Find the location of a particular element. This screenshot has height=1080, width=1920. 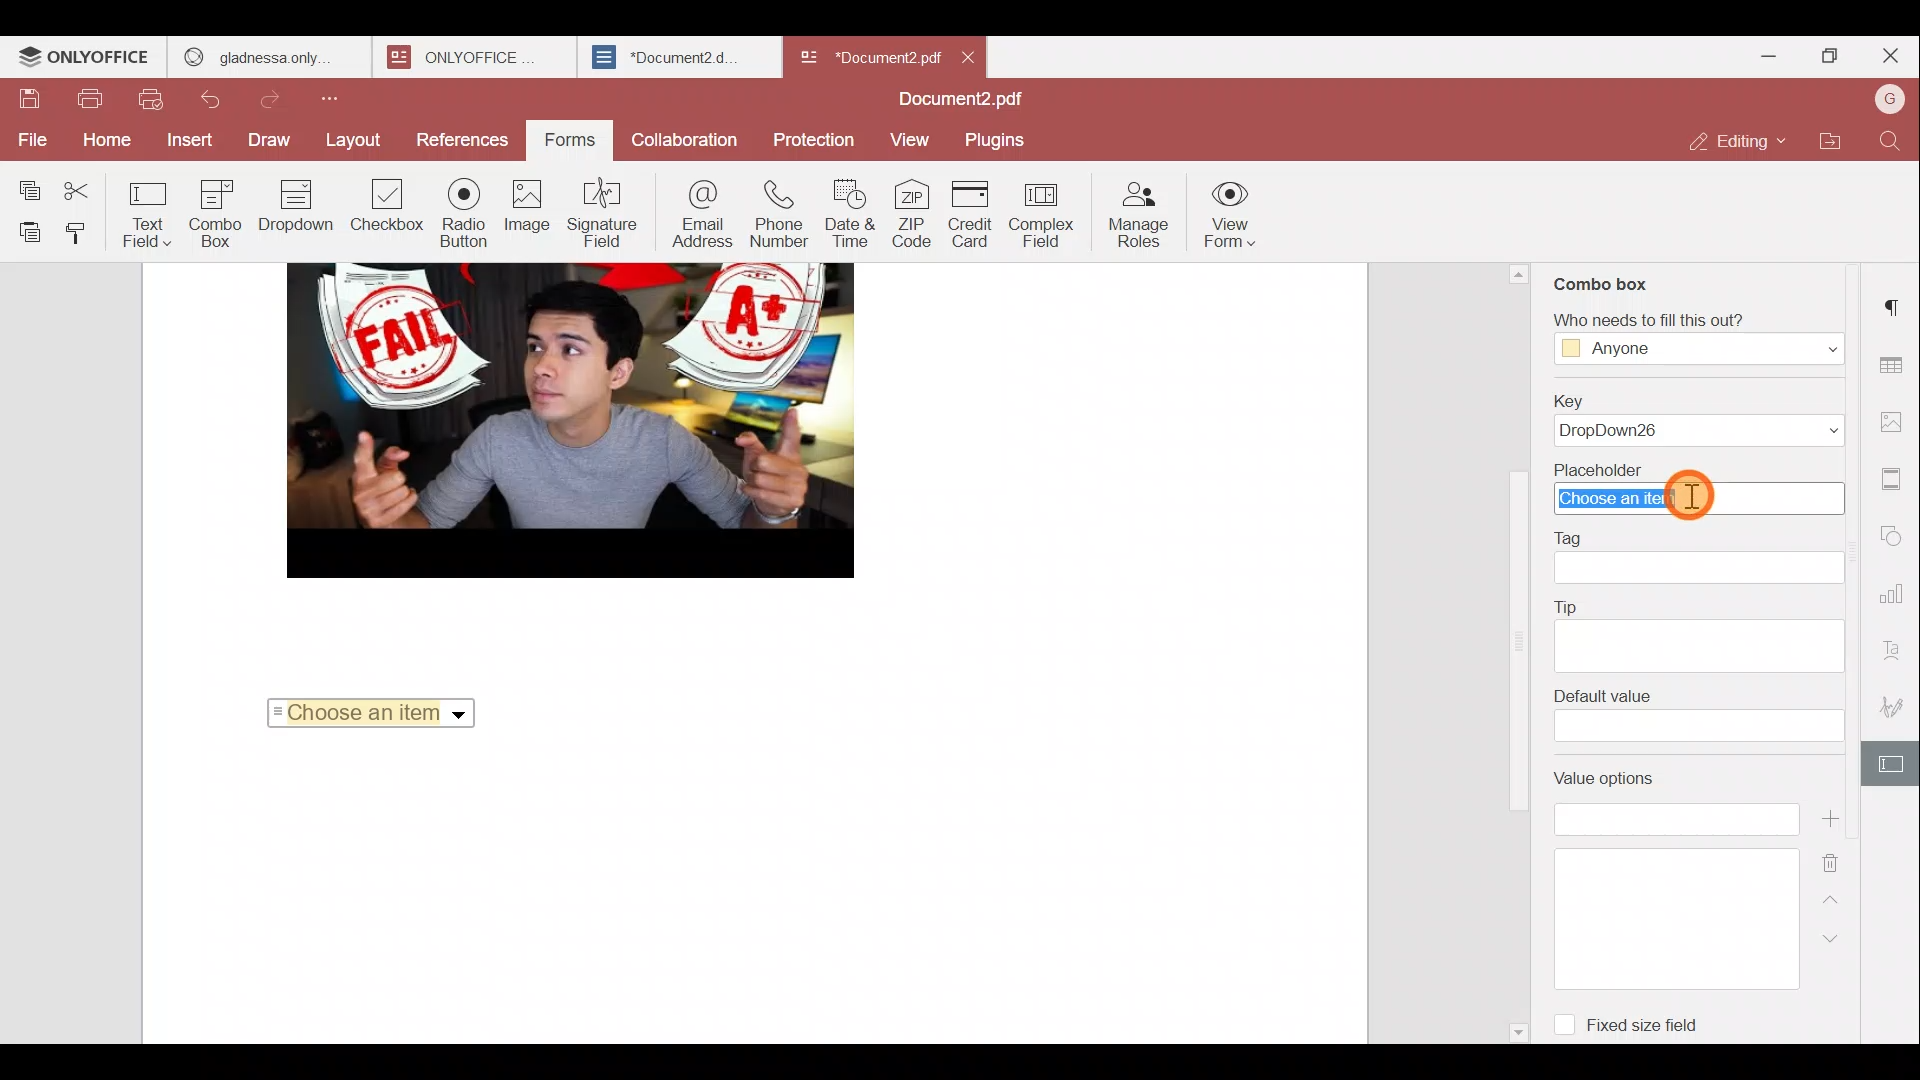

Customize quick access toolbar is located at coordinates (338, 105).